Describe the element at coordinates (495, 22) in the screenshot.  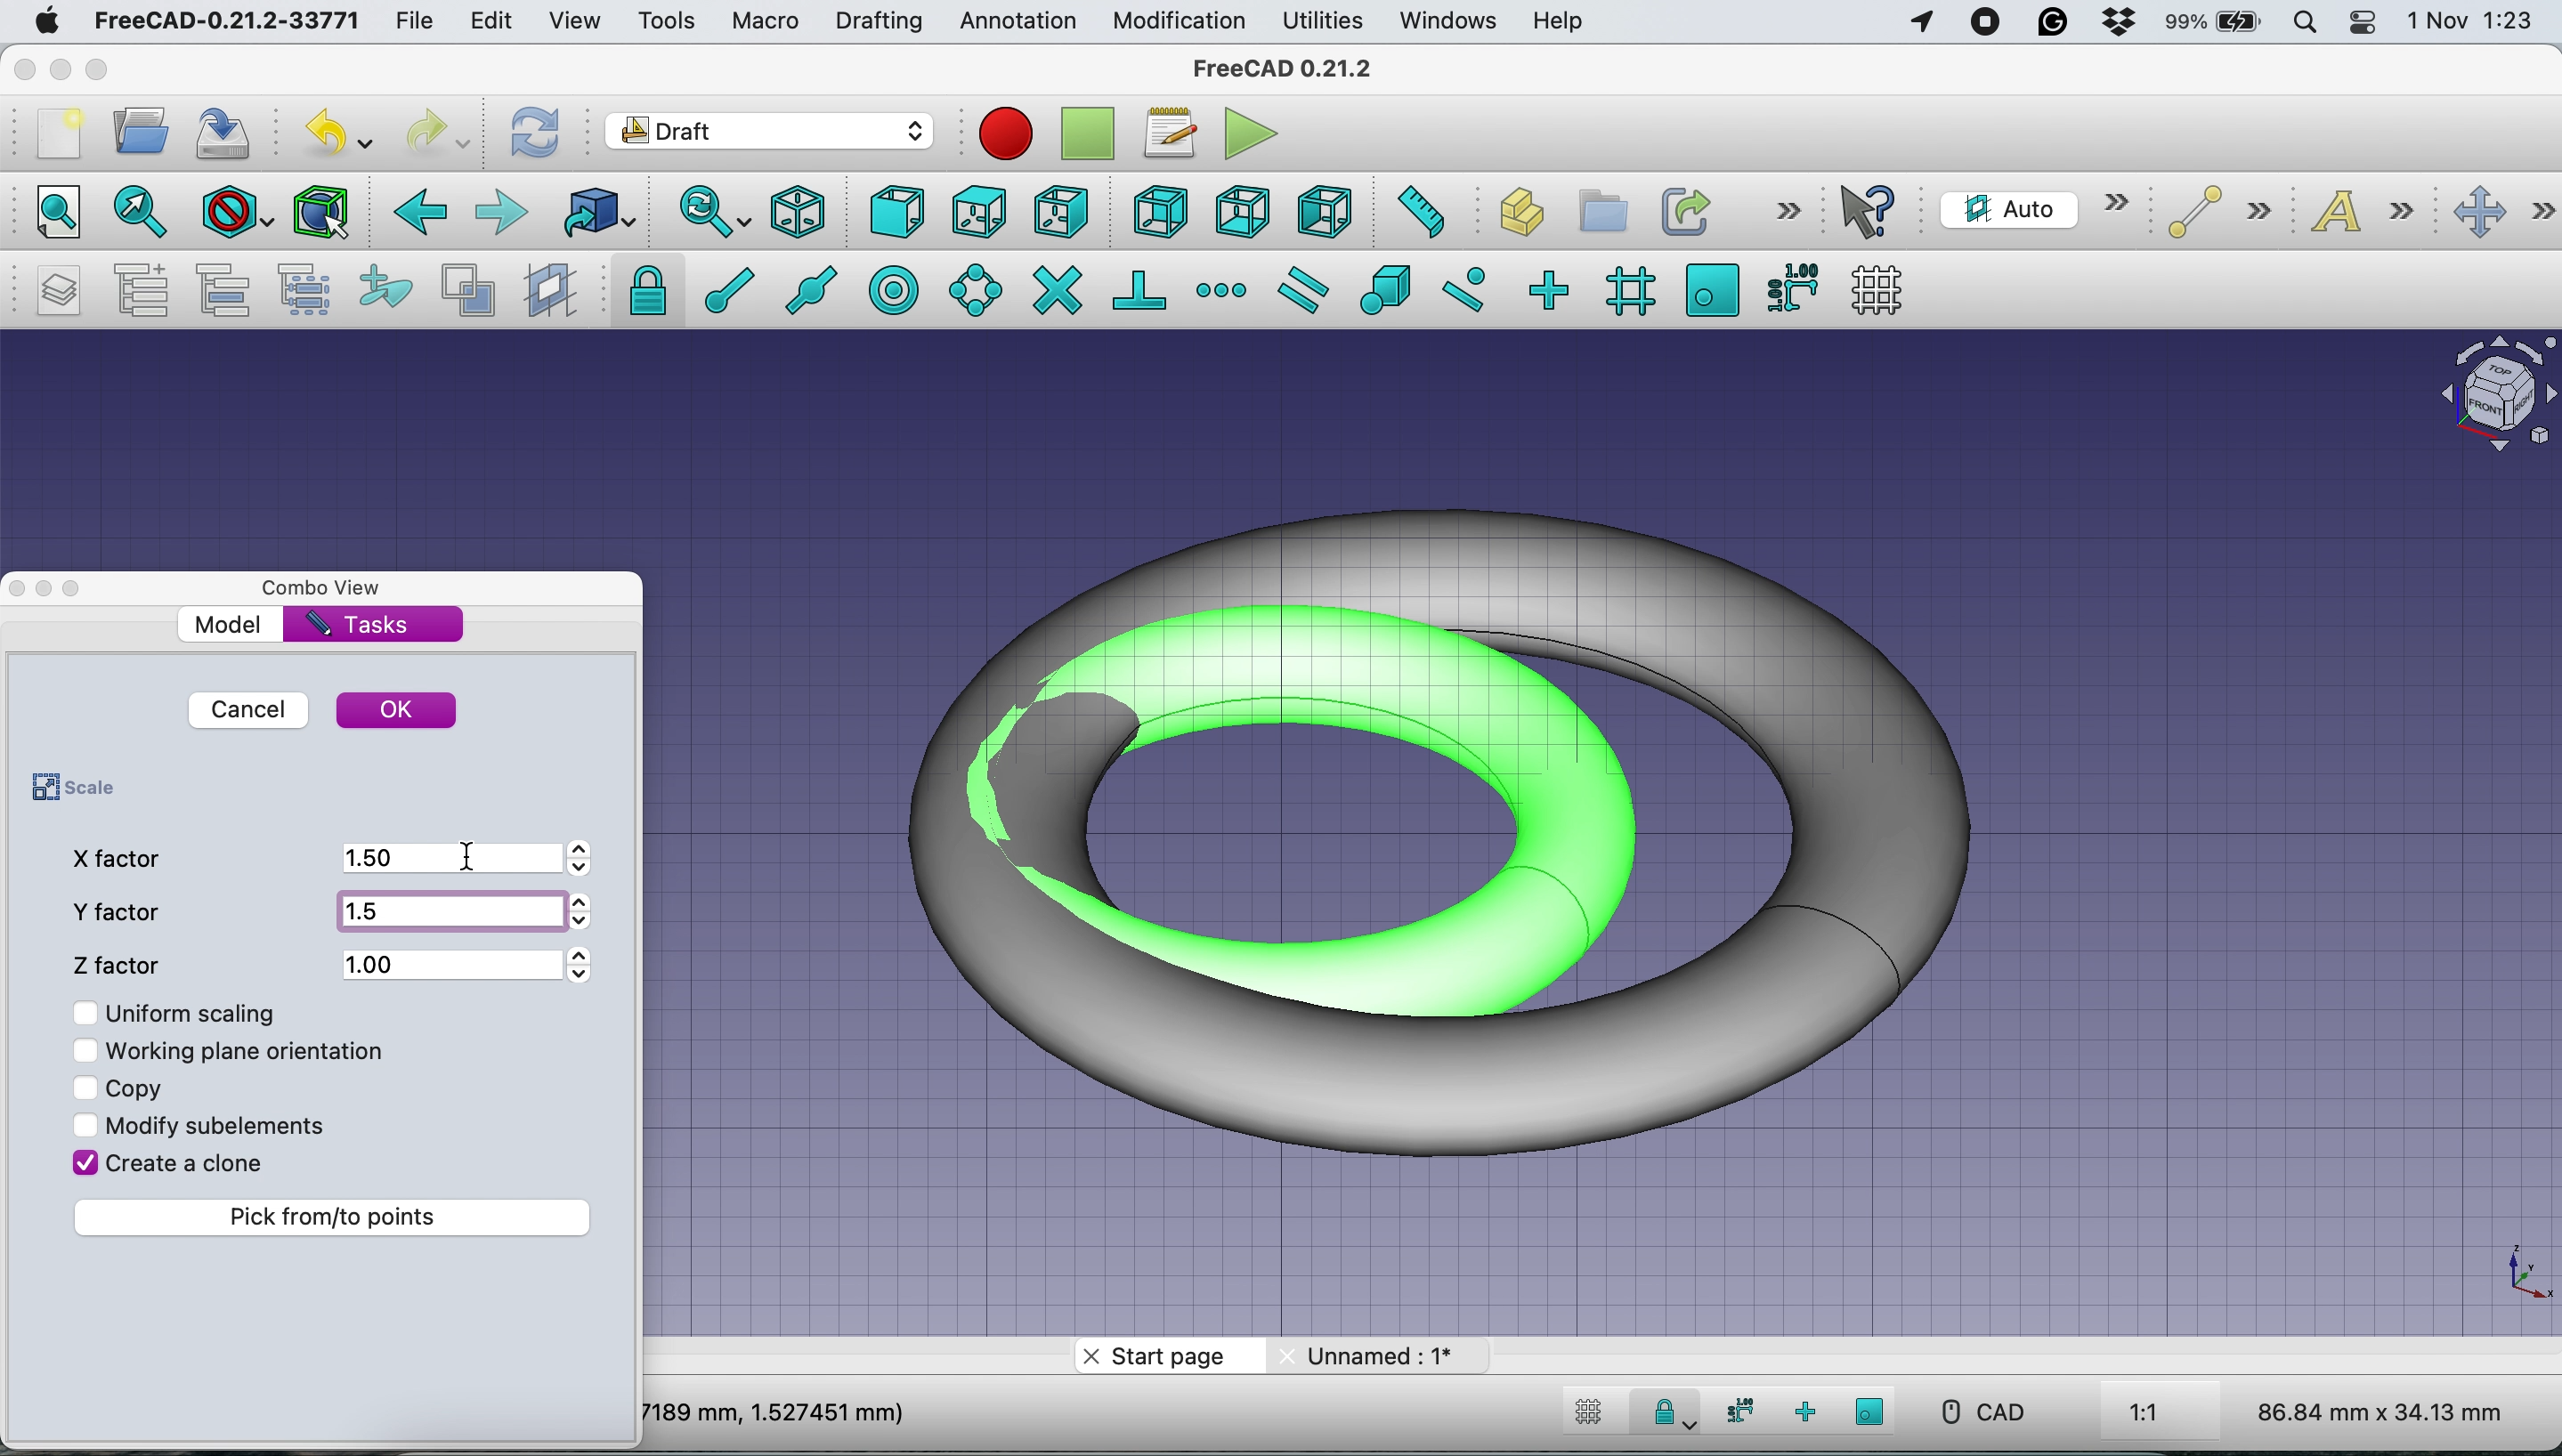
I see `edit` at that location.